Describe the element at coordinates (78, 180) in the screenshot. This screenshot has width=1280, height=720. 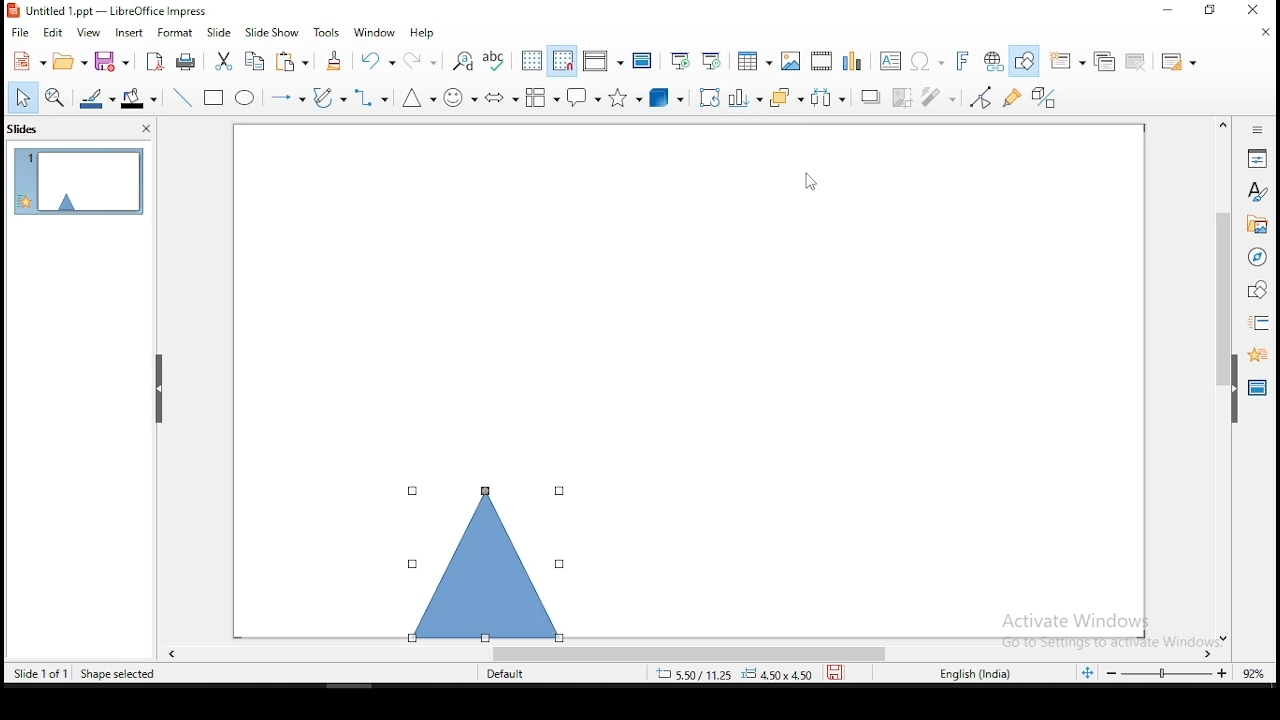
I see `slide` at that location.